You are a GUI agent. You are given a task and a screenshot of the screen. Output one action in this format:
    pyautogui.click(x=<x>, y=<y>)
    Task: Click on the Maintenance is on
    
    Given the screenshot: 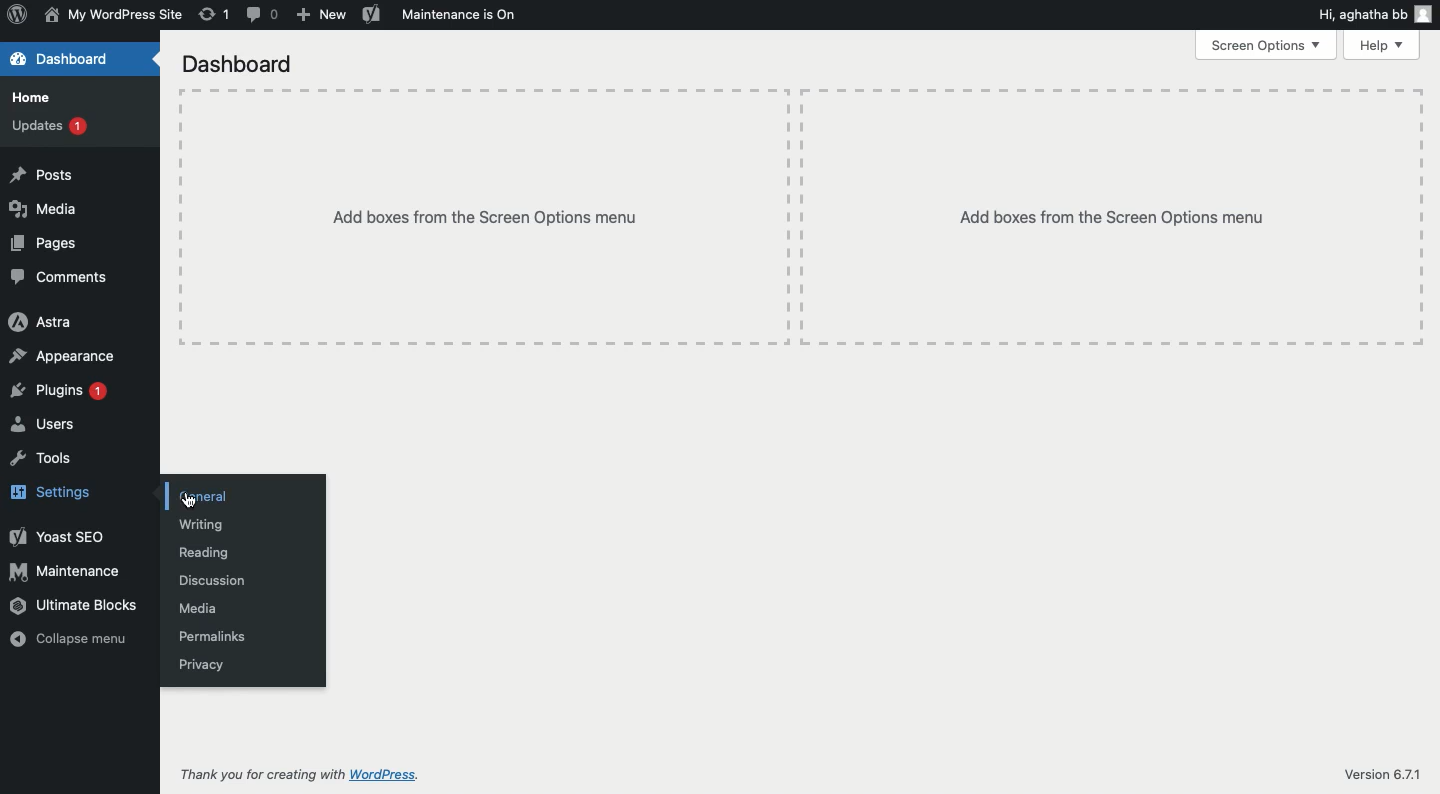 What is the action you would take?
    pyautogui.click(x=459, y=14)
    